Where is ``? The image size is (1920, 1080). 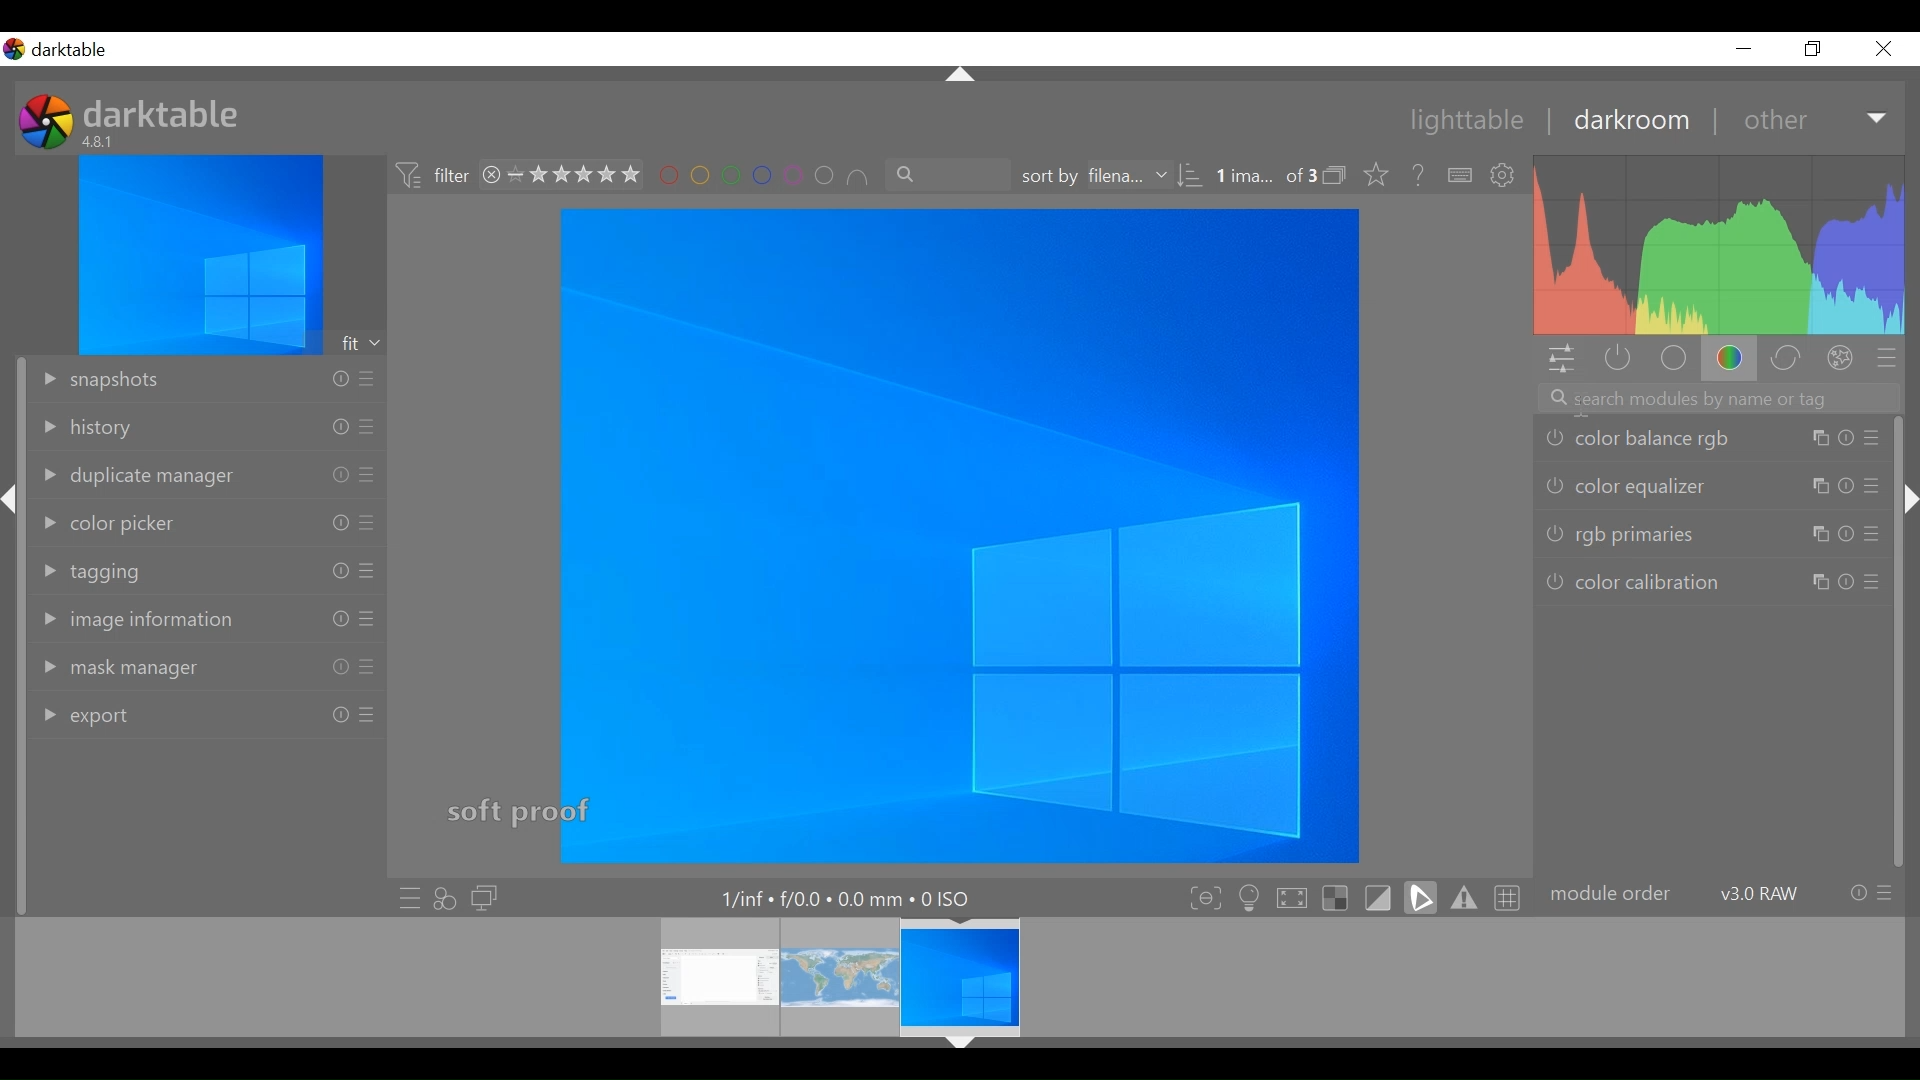  is located at coordinates (1818, 535).